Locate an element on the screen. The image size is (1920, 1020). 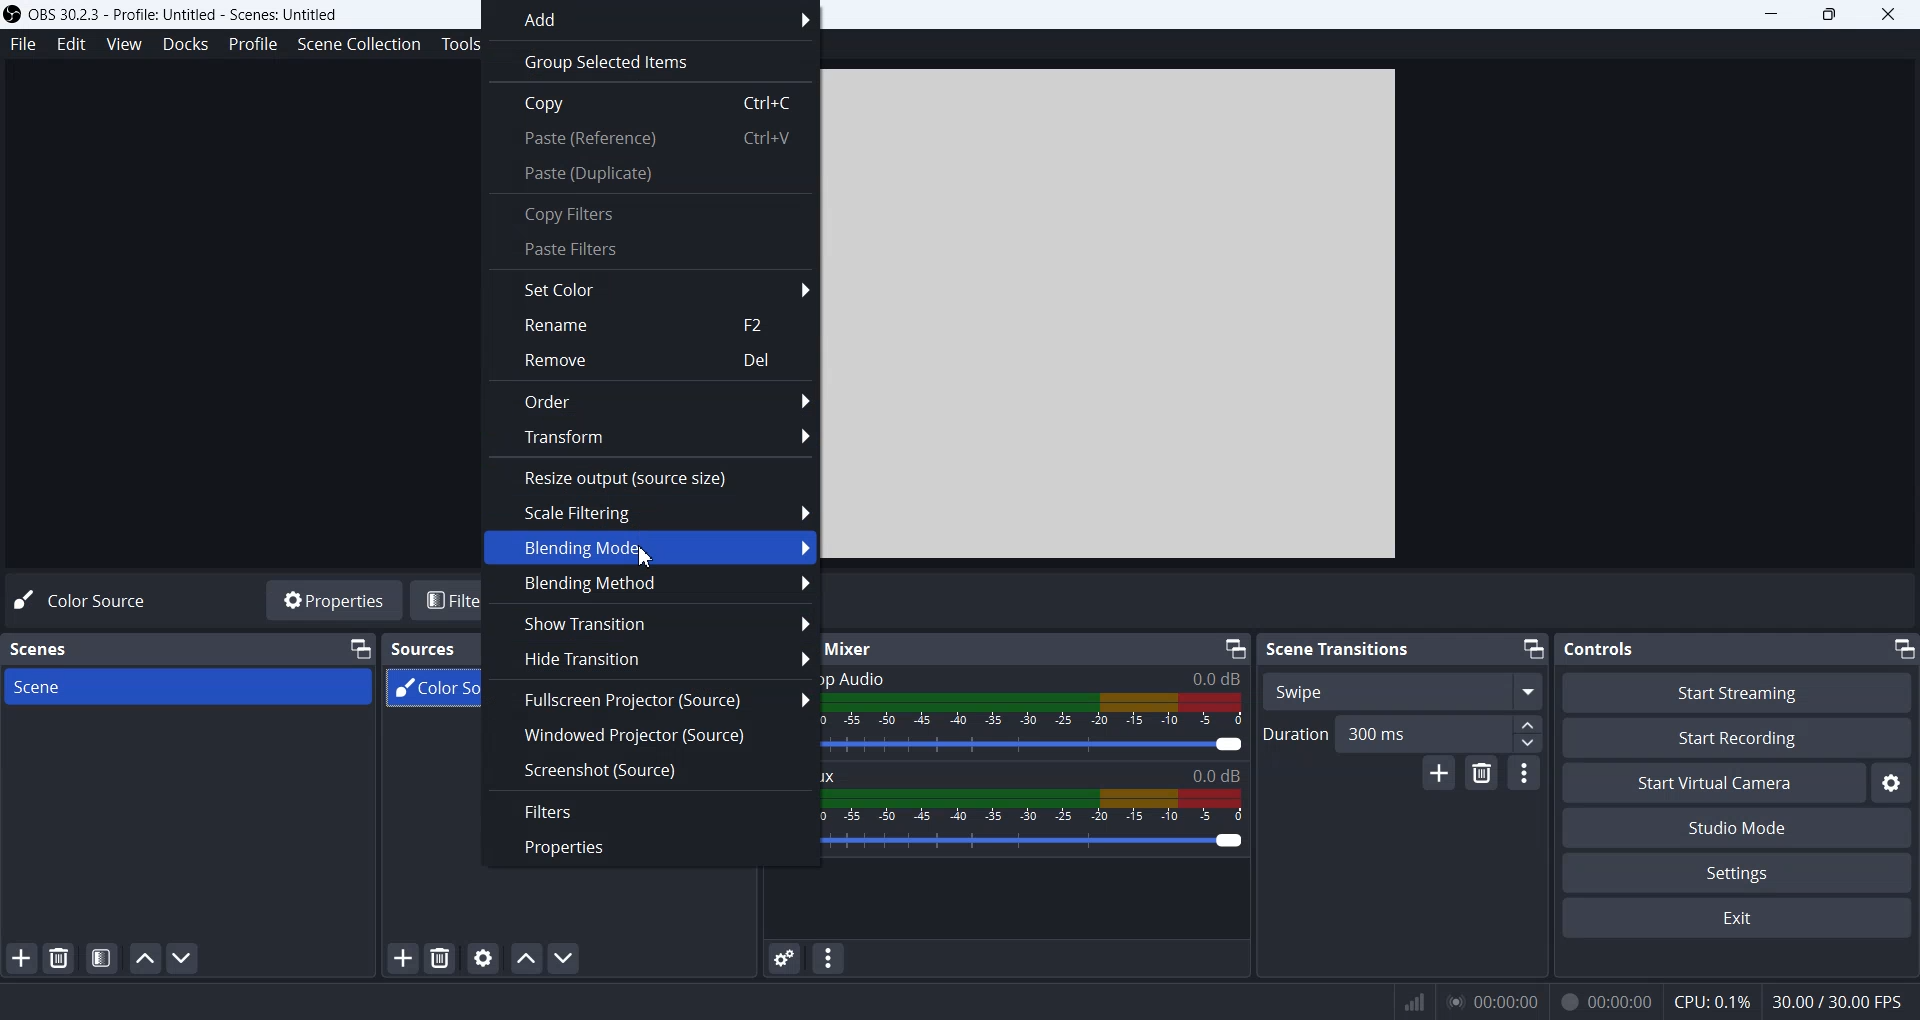
Set Color is located at coordinates (649, 288).